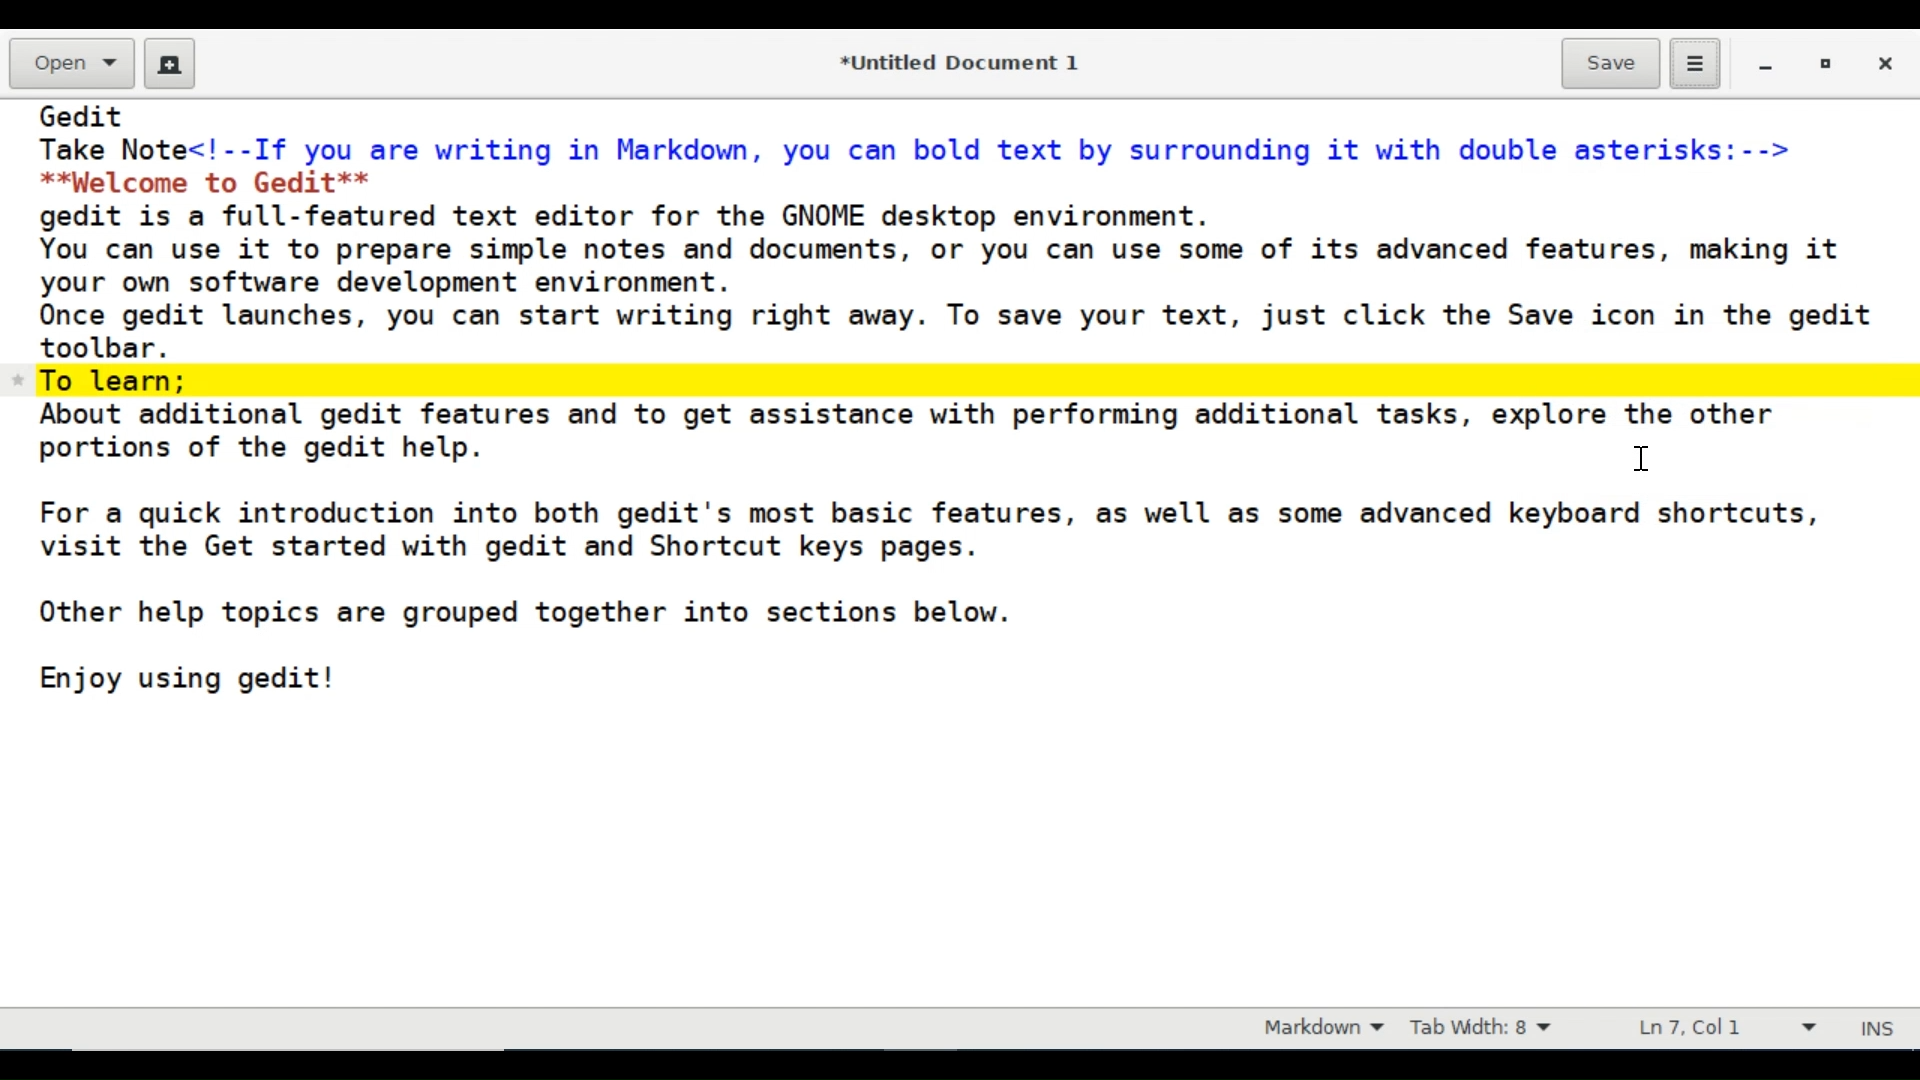  I want to click on Application menu, so click(1694, 65).